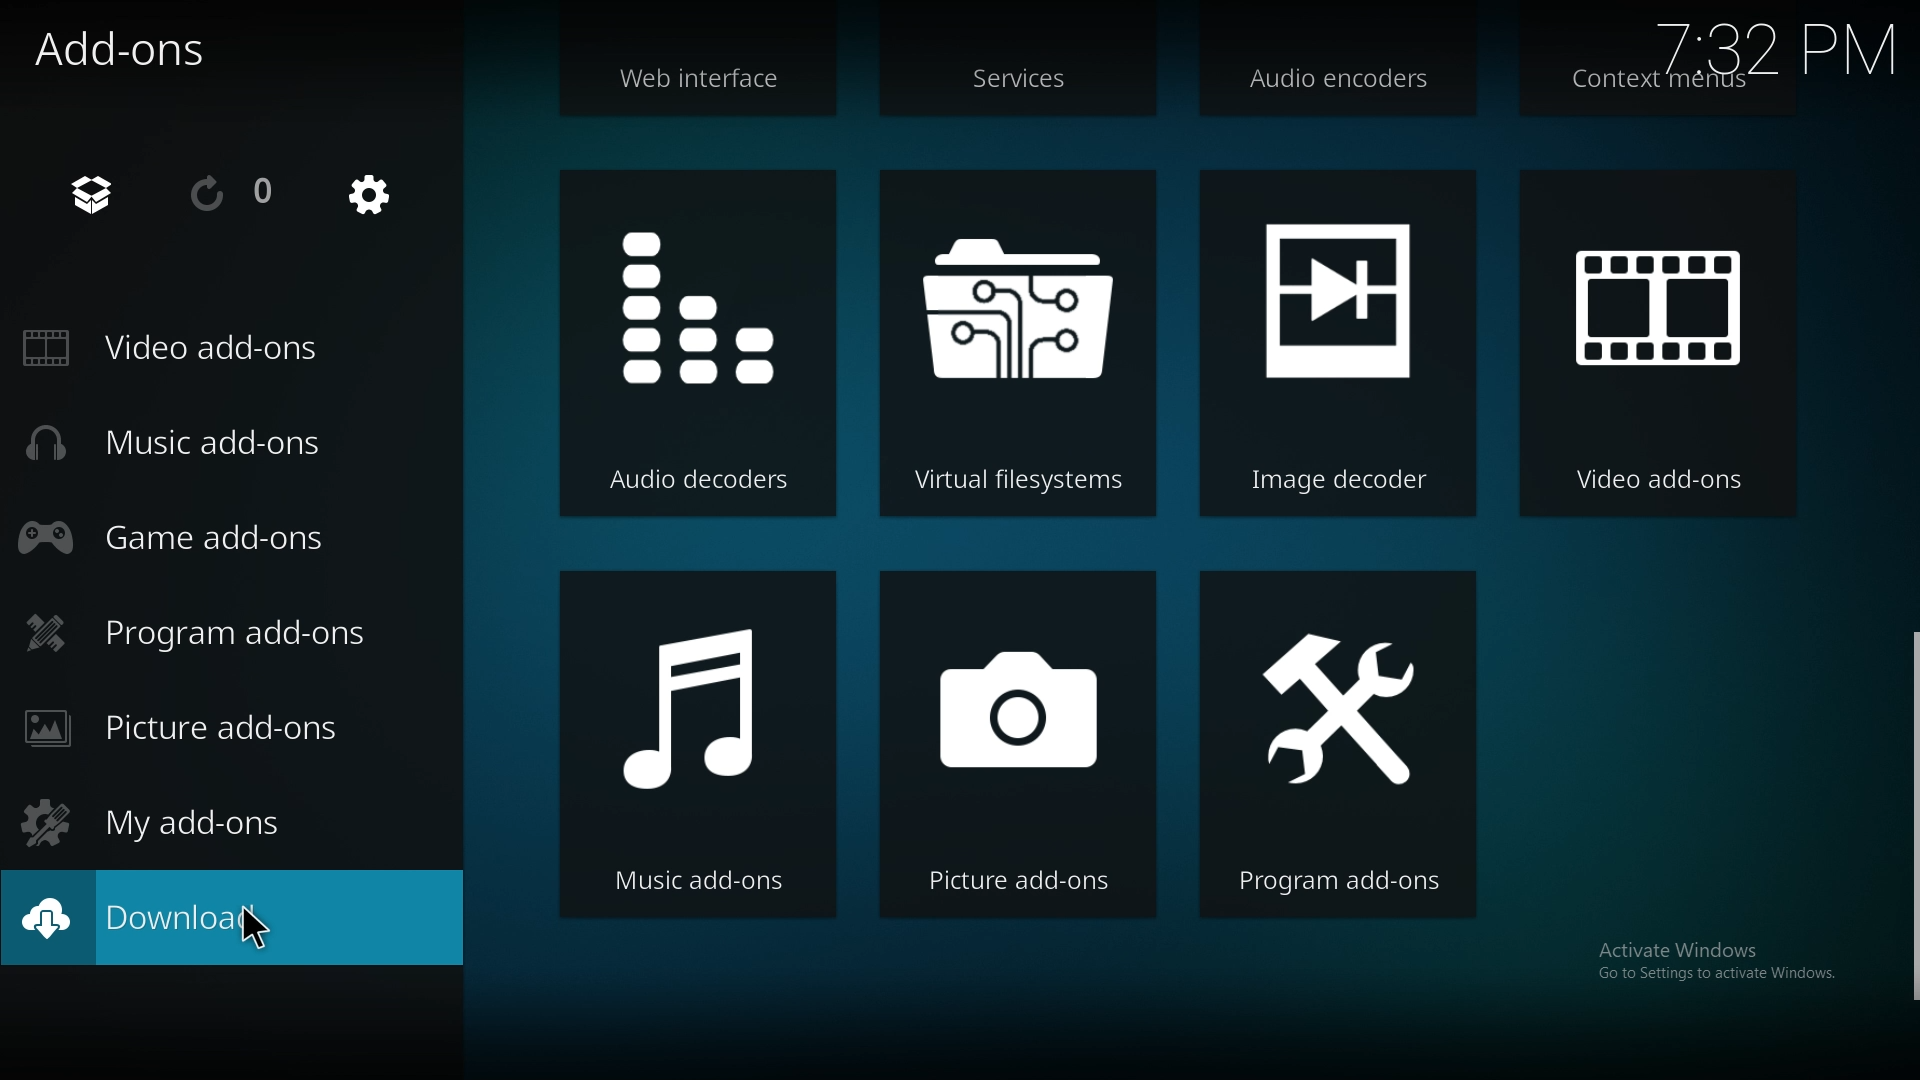 This screenshot has height=1080, width=1920. I want to click on refresh, so click(232, 195).